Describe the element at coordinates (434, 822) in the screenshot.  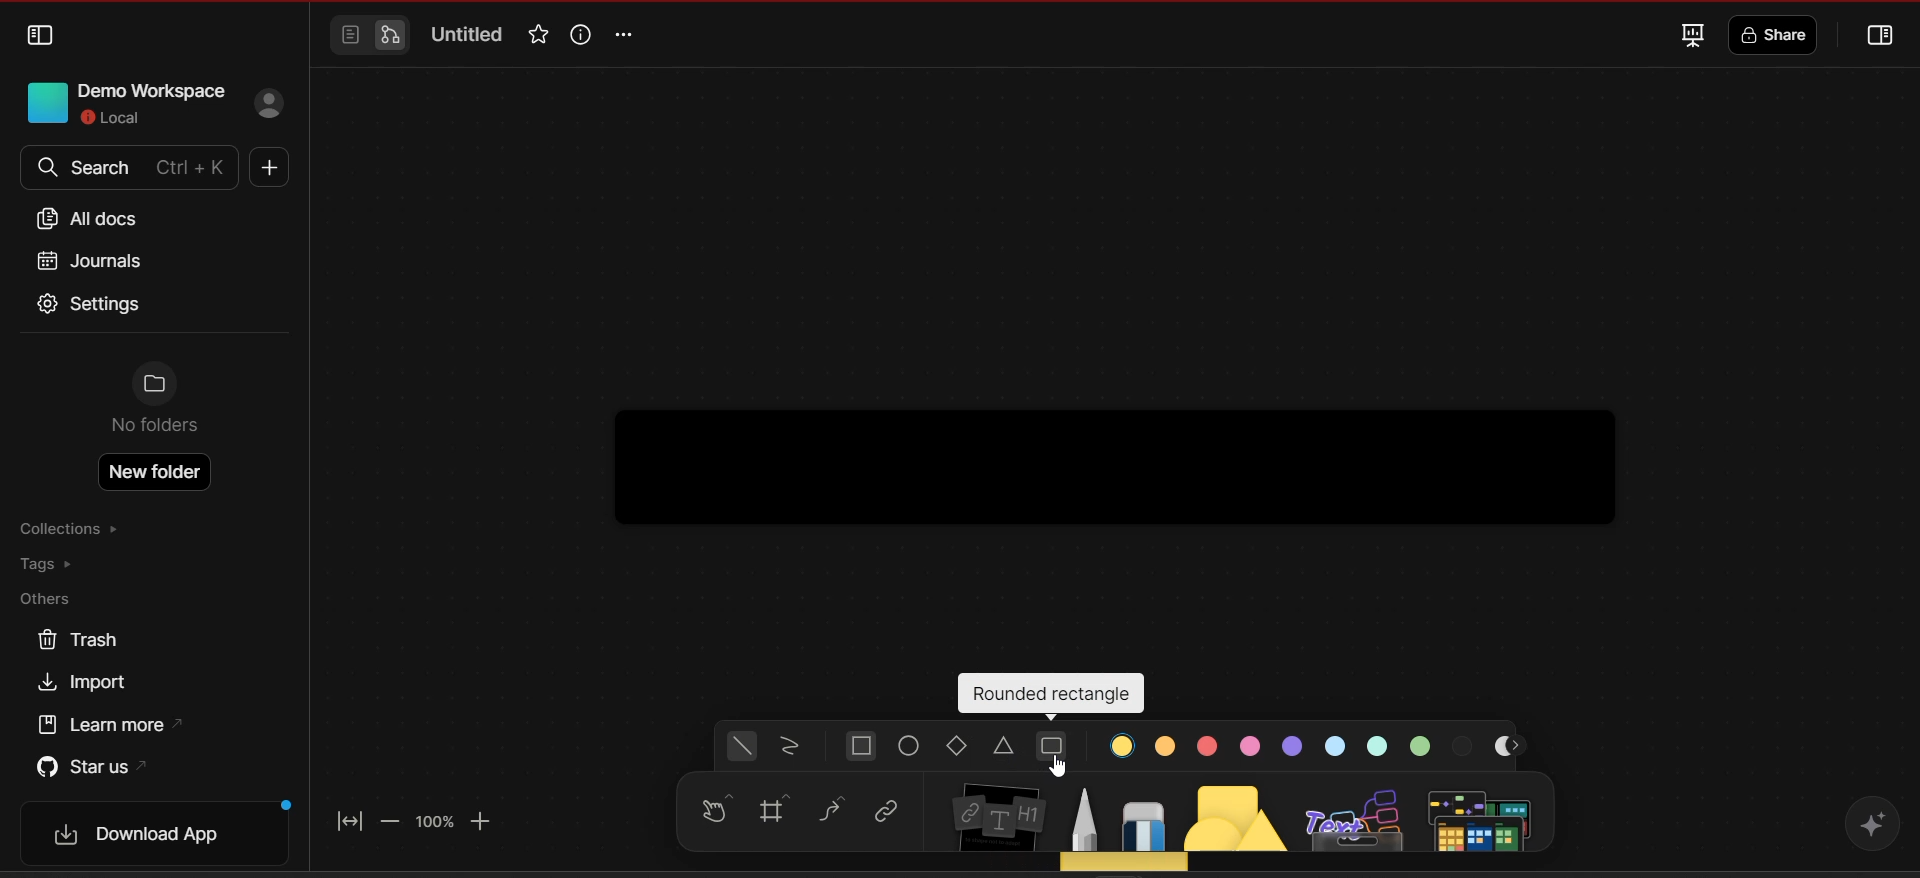
I see `zoom factor` at that location.